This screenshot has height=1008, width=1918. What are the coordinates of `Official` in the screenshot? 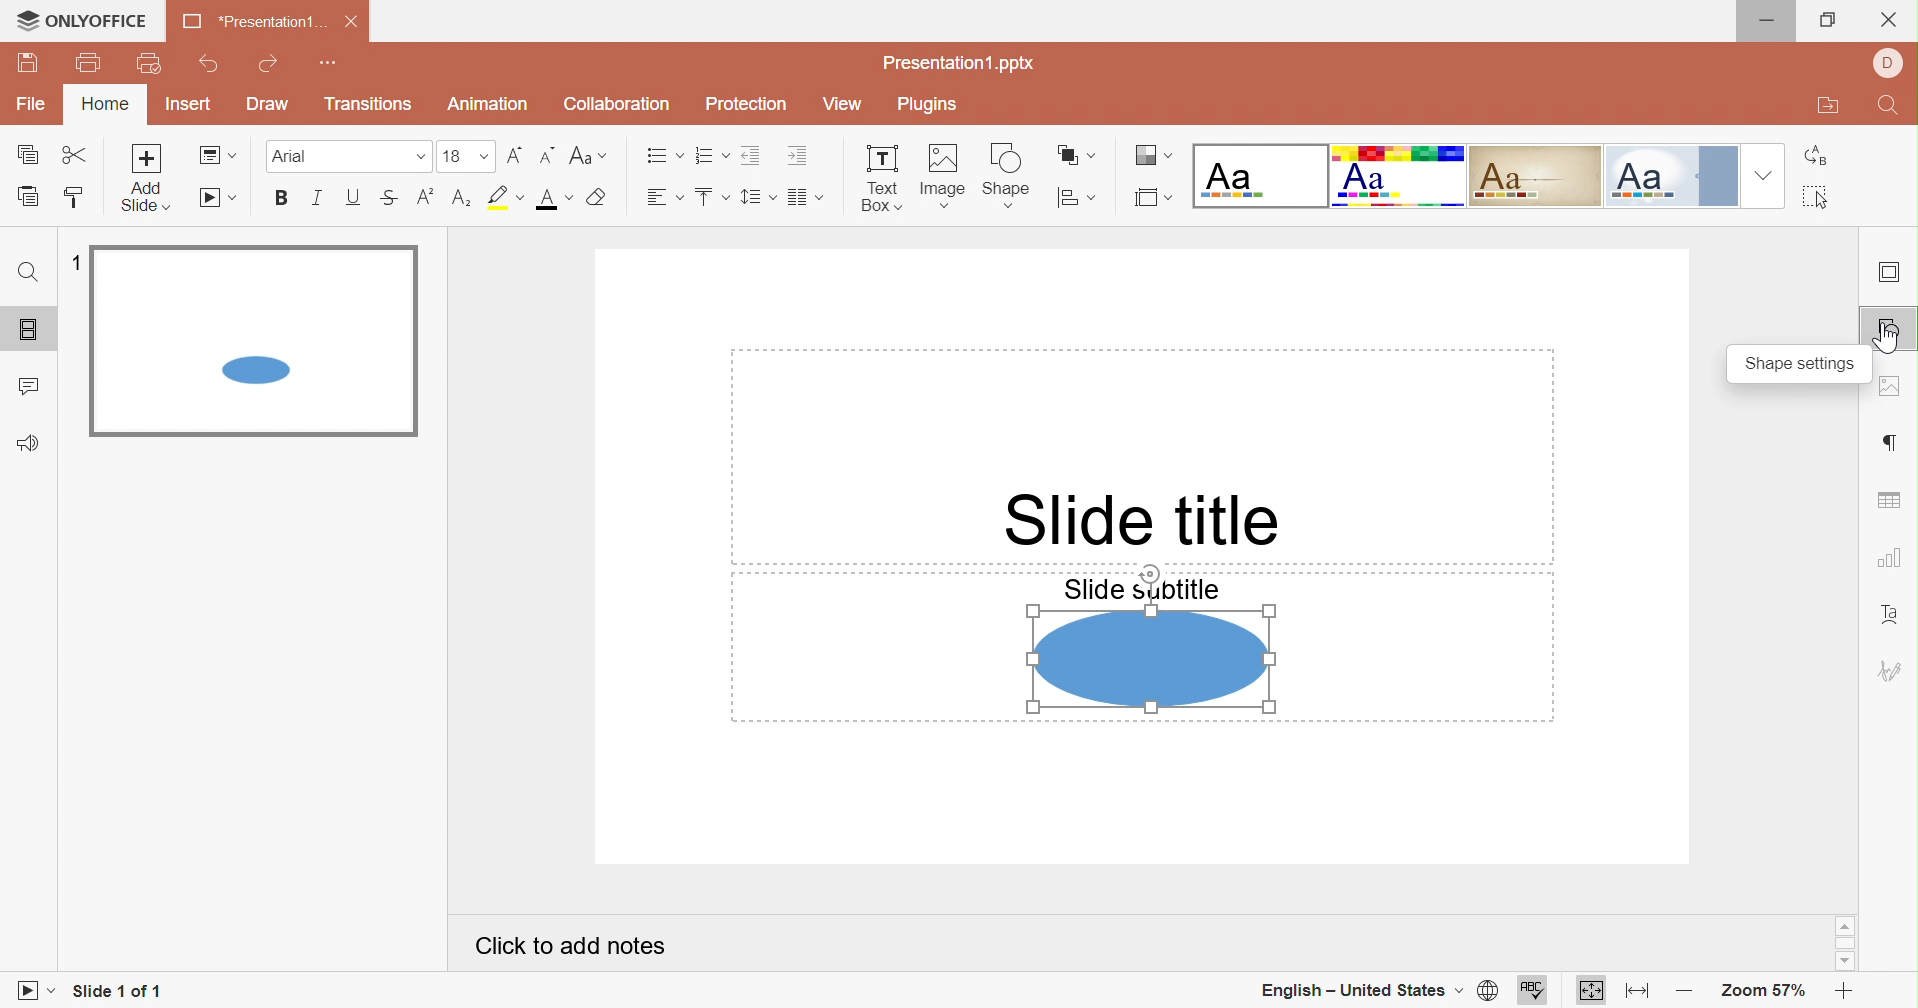 It's located at (1676, 177).